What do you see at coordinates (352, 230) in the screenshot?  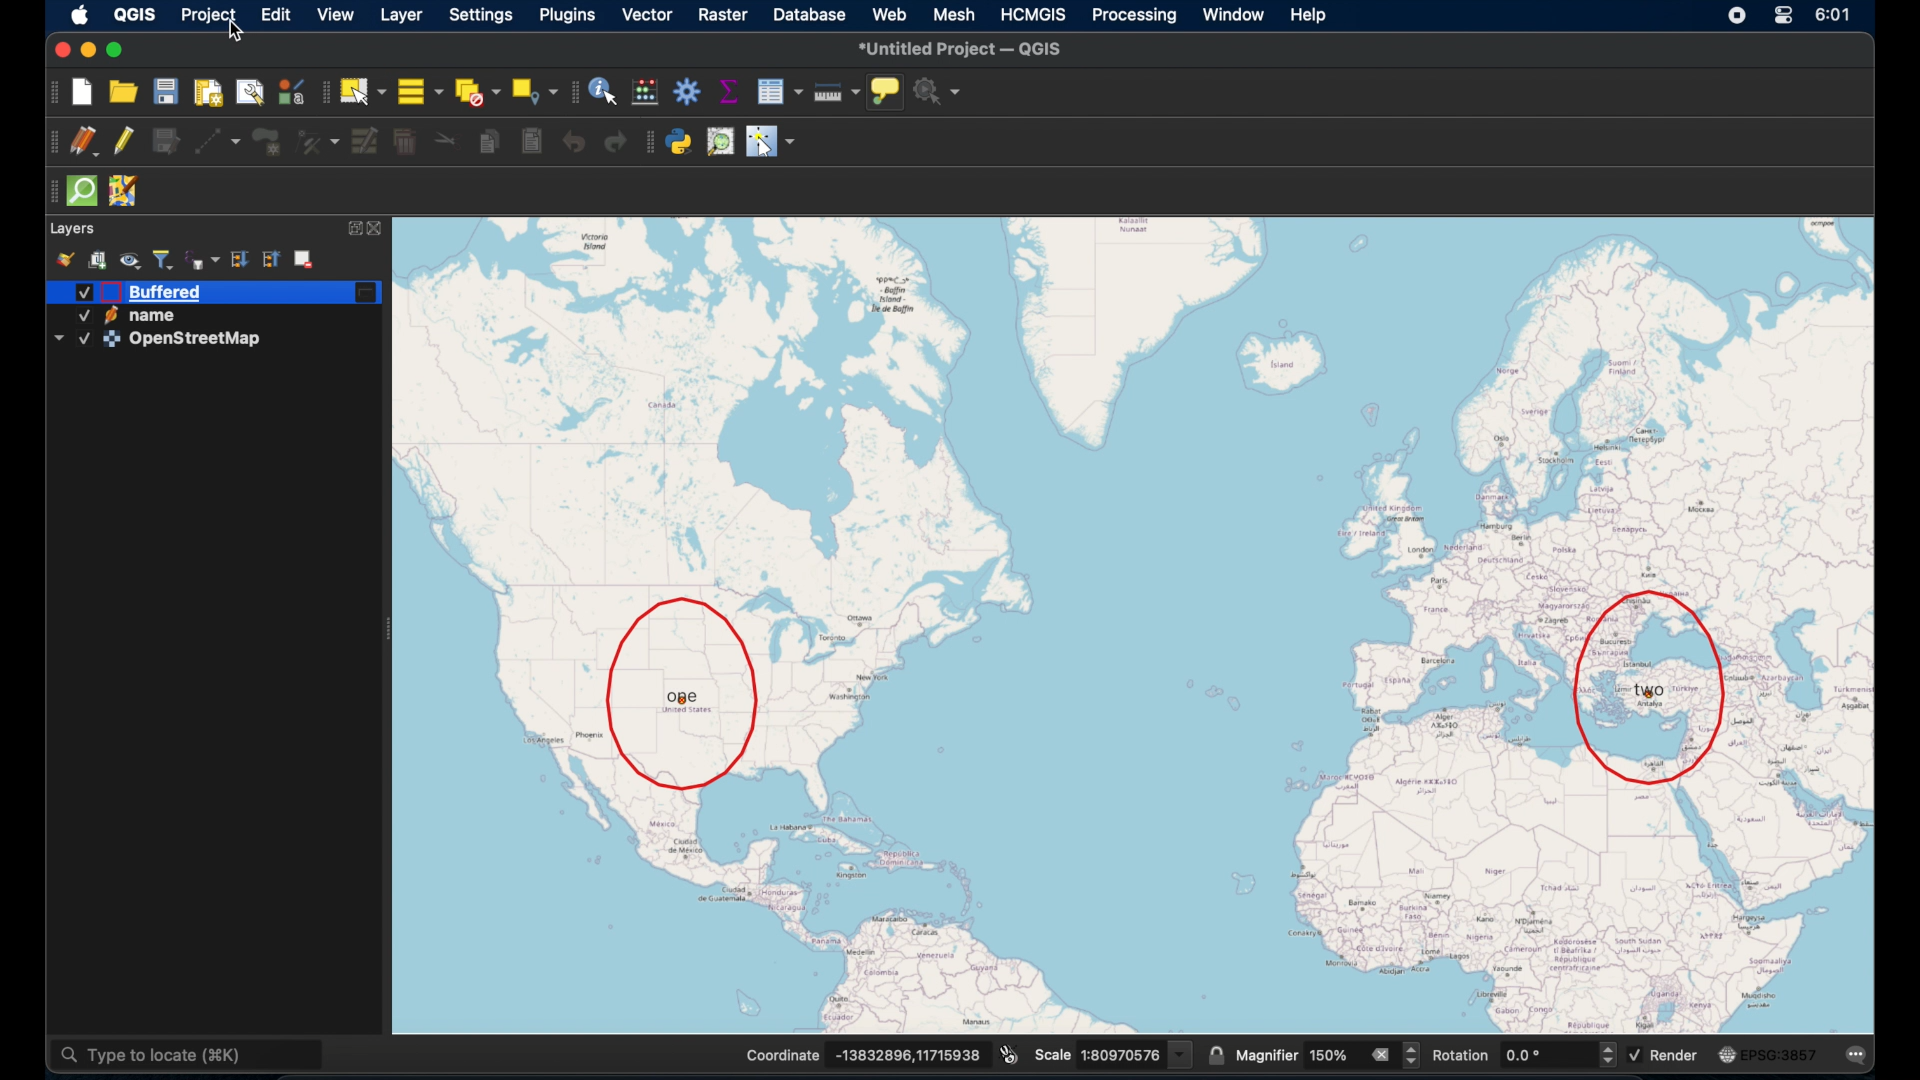 I see `expand` at bounding box center [352, 230].